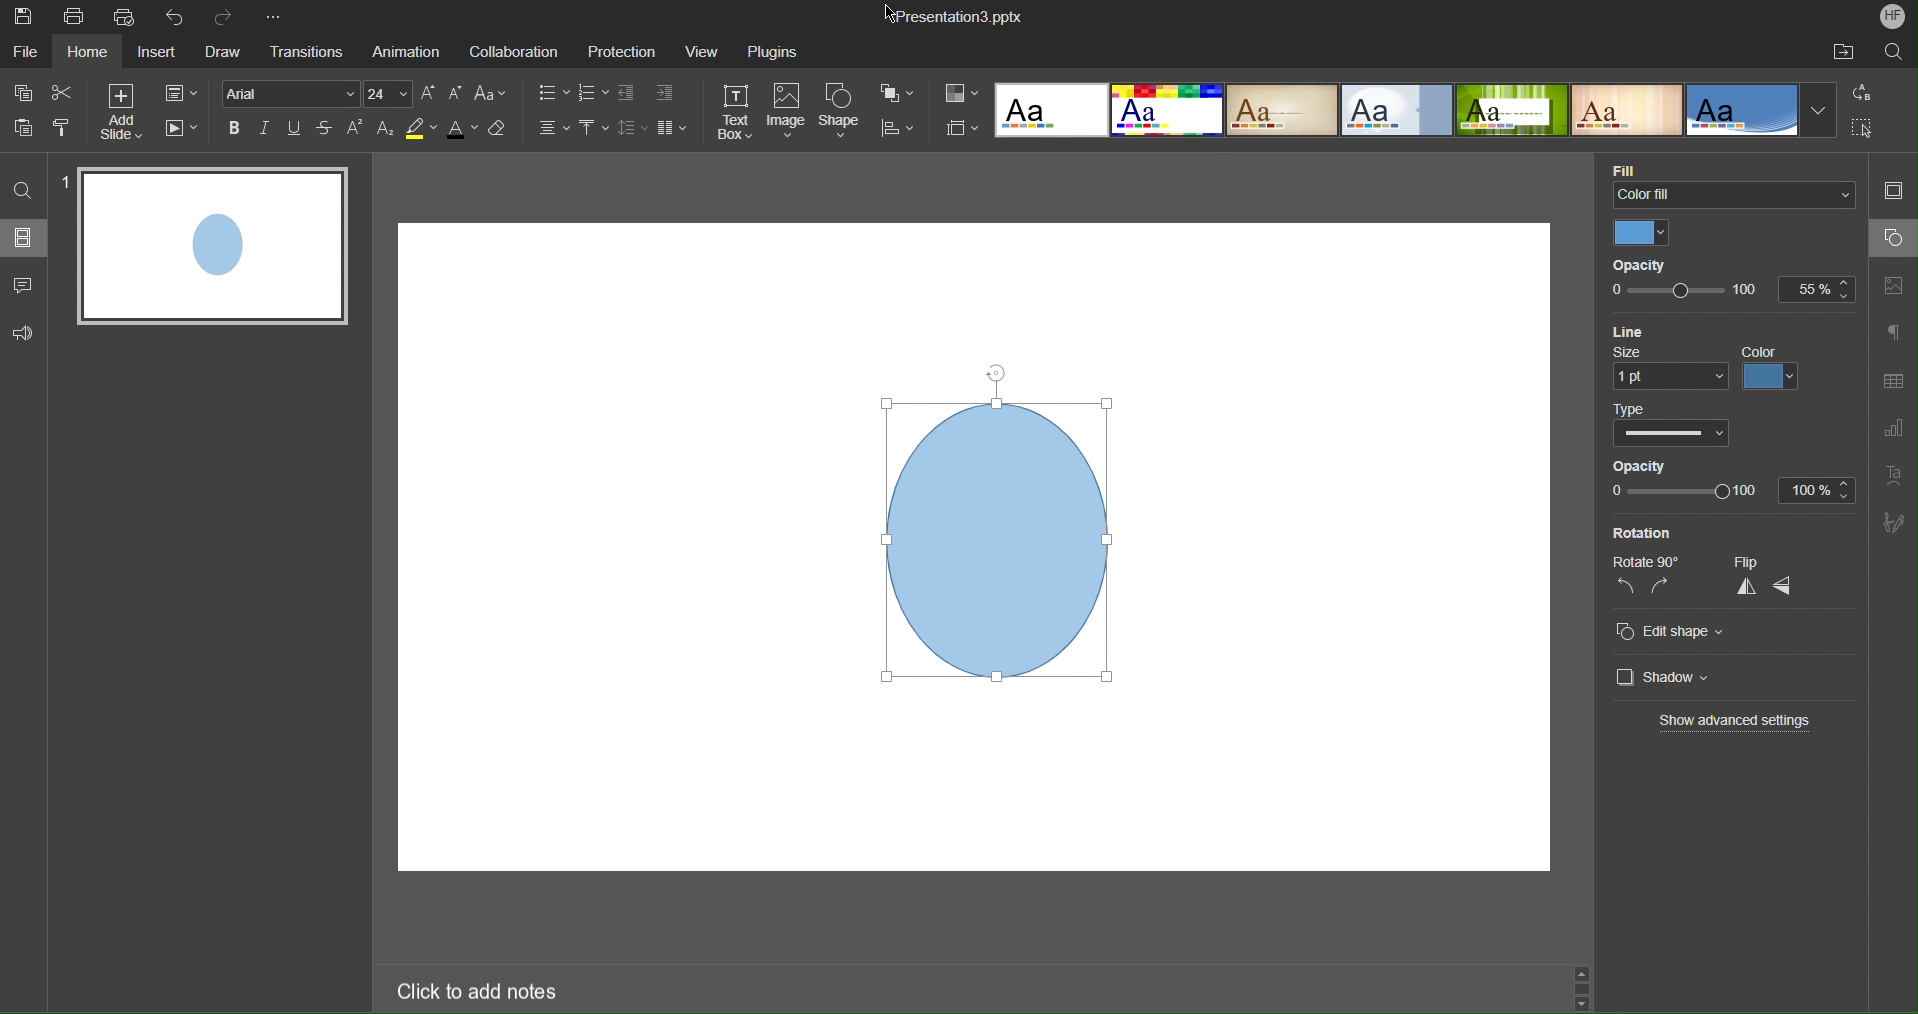  What do you see at coordinates (1774, 370) in the screenshot?
I see `Color` at bounding box center [1774, 370].